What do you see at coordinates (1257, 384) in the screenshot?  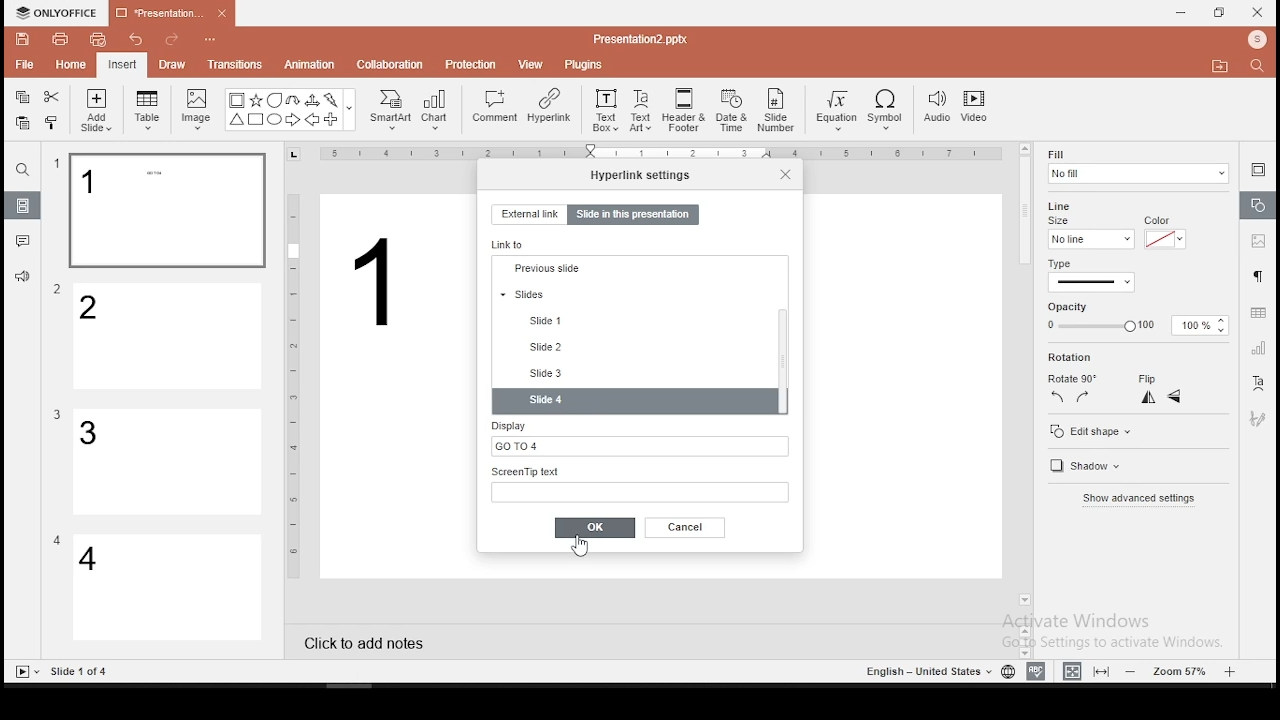 I see `text art tool` at bounding box center [1257, 384].